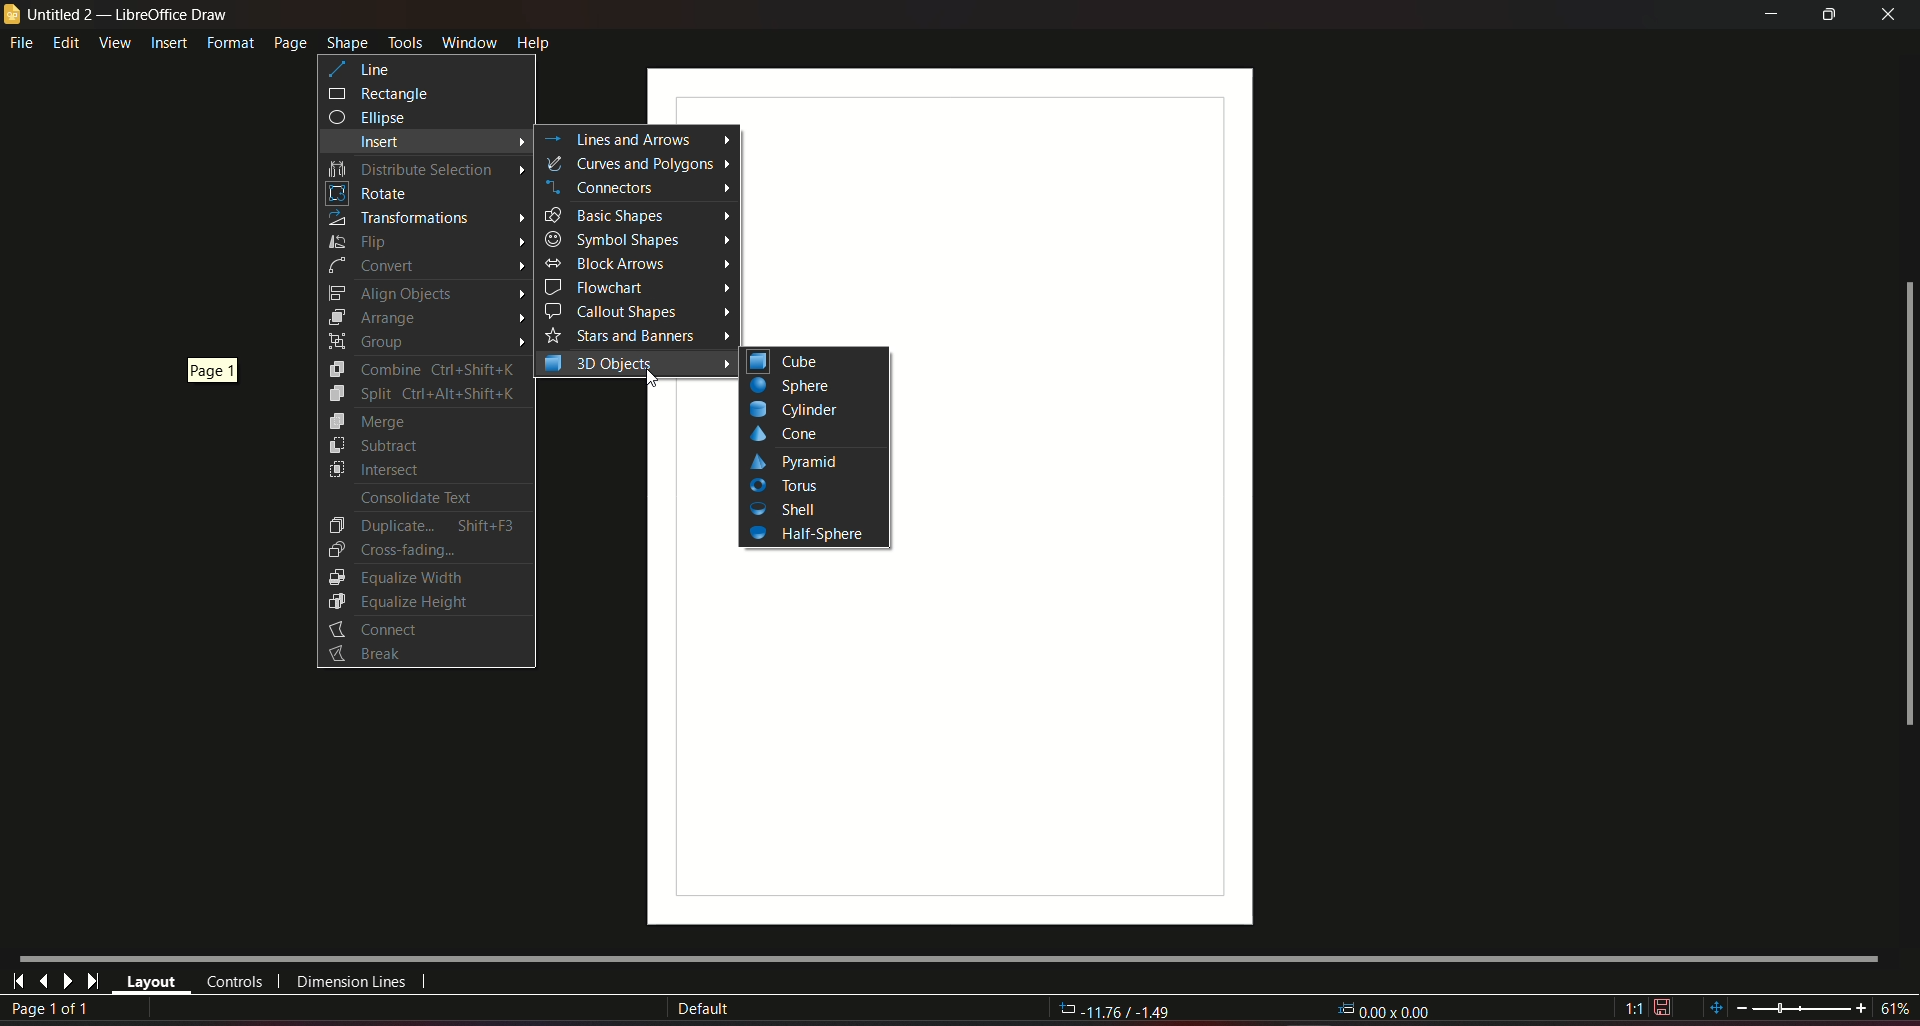 The image size is (1920, 1026). Describe the element at coordinates (400, 218) in the screenshot. I see `Transformations` at that location.